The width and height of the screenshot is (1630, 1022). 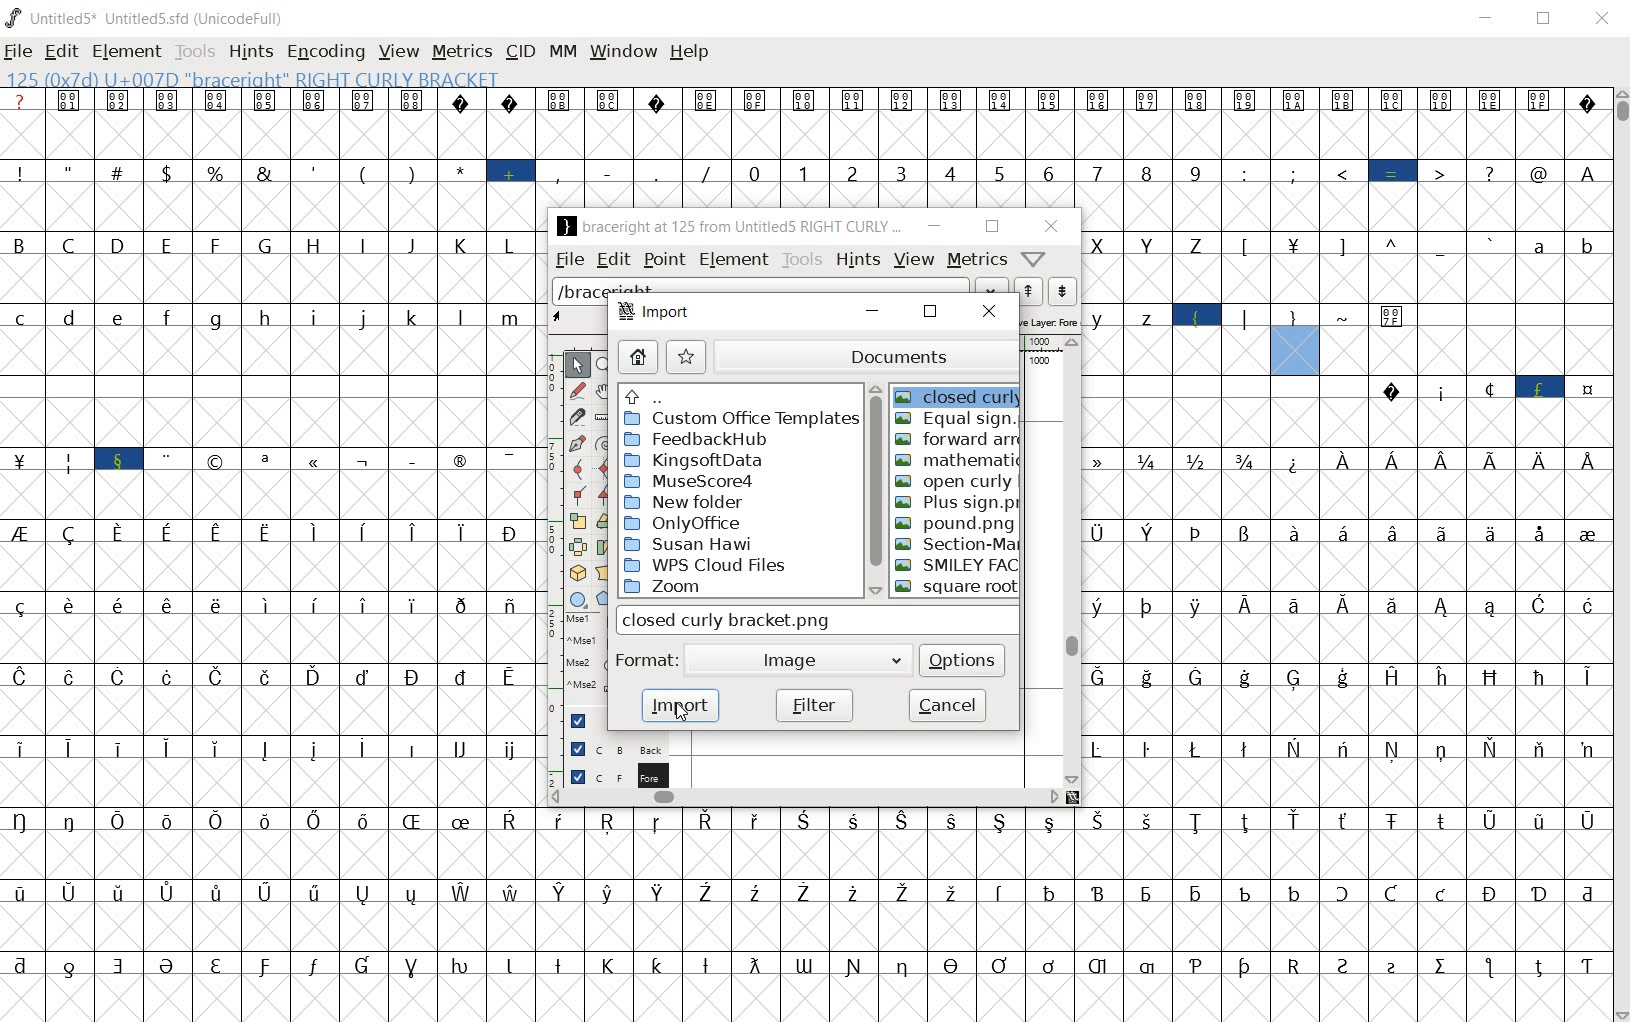 I want to click on WPS Cloud Files, so click(x=708, y=565).